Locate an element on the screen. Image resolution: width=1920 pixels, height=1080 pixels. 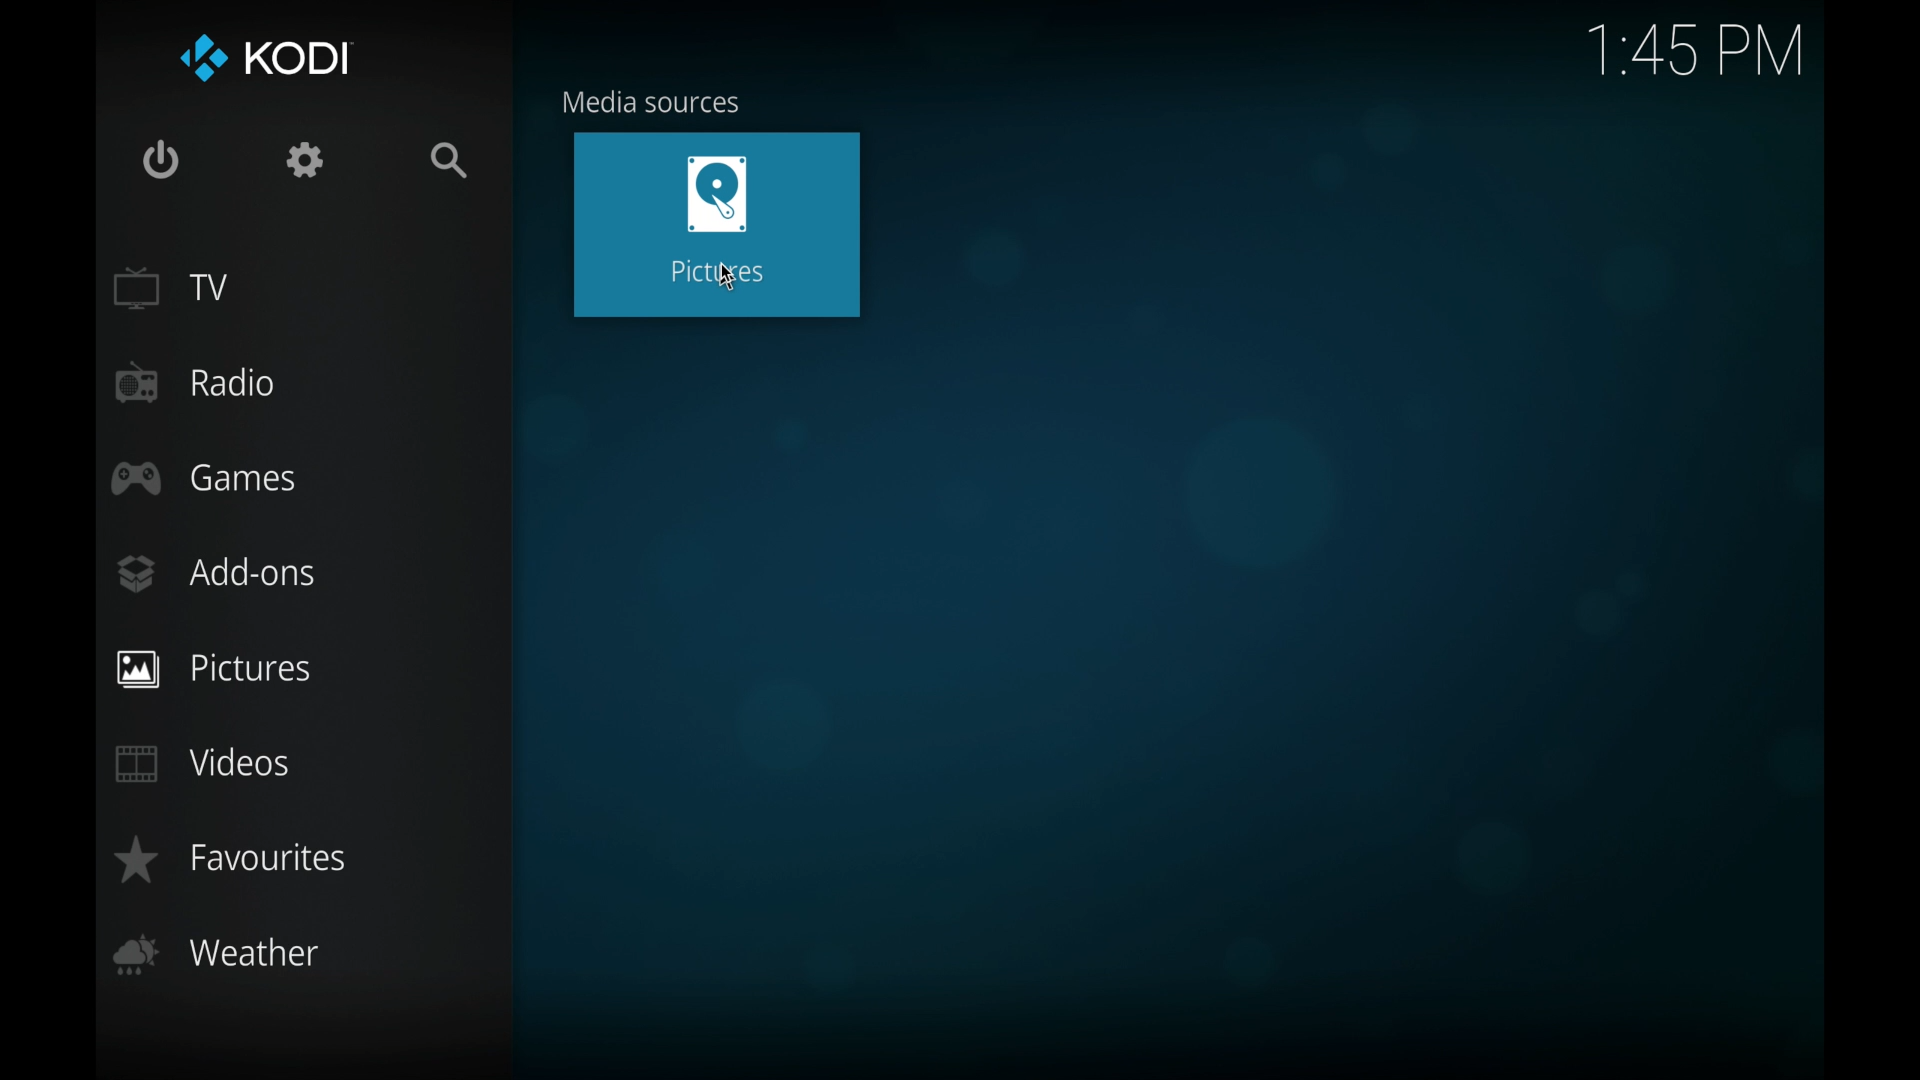
media sources is located at coordinates (654, 100).